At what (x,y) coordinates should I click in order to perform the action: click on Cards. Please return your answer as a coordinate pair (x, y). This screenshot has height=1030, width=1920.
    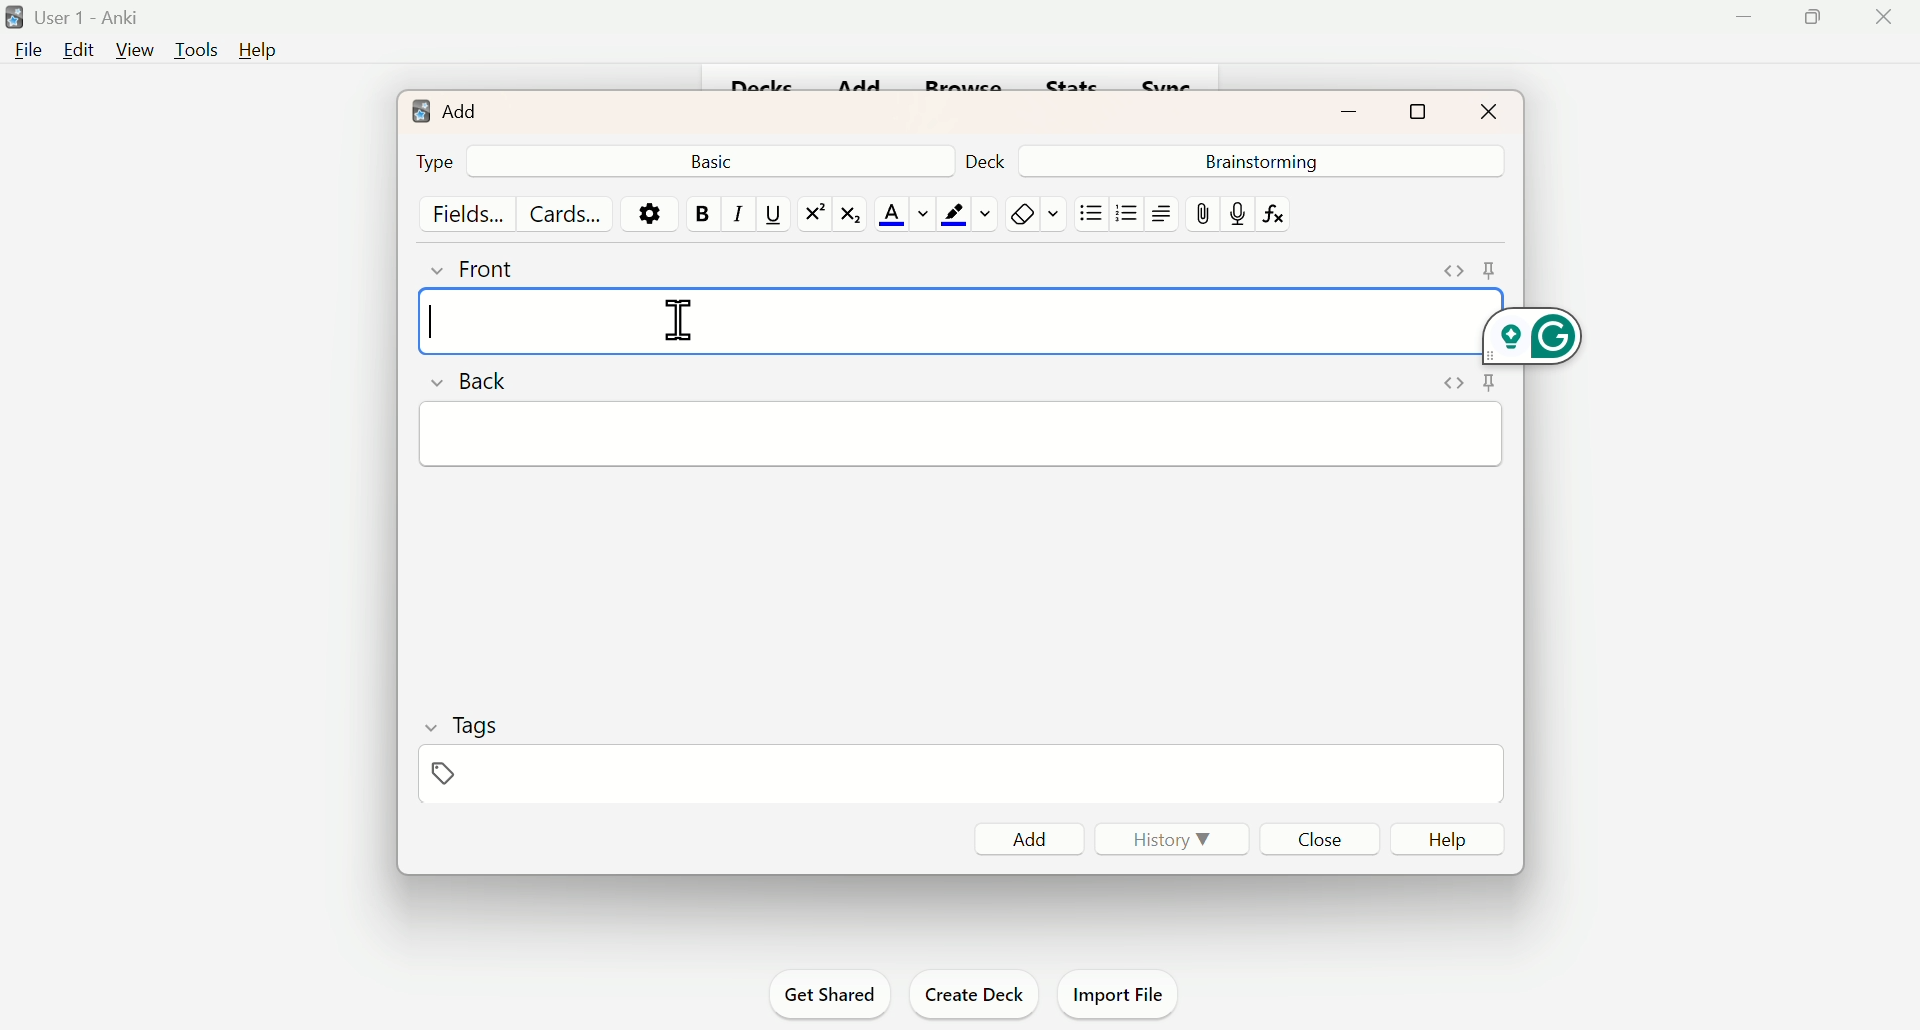
    Looking at the image, I should click on (565, 213).